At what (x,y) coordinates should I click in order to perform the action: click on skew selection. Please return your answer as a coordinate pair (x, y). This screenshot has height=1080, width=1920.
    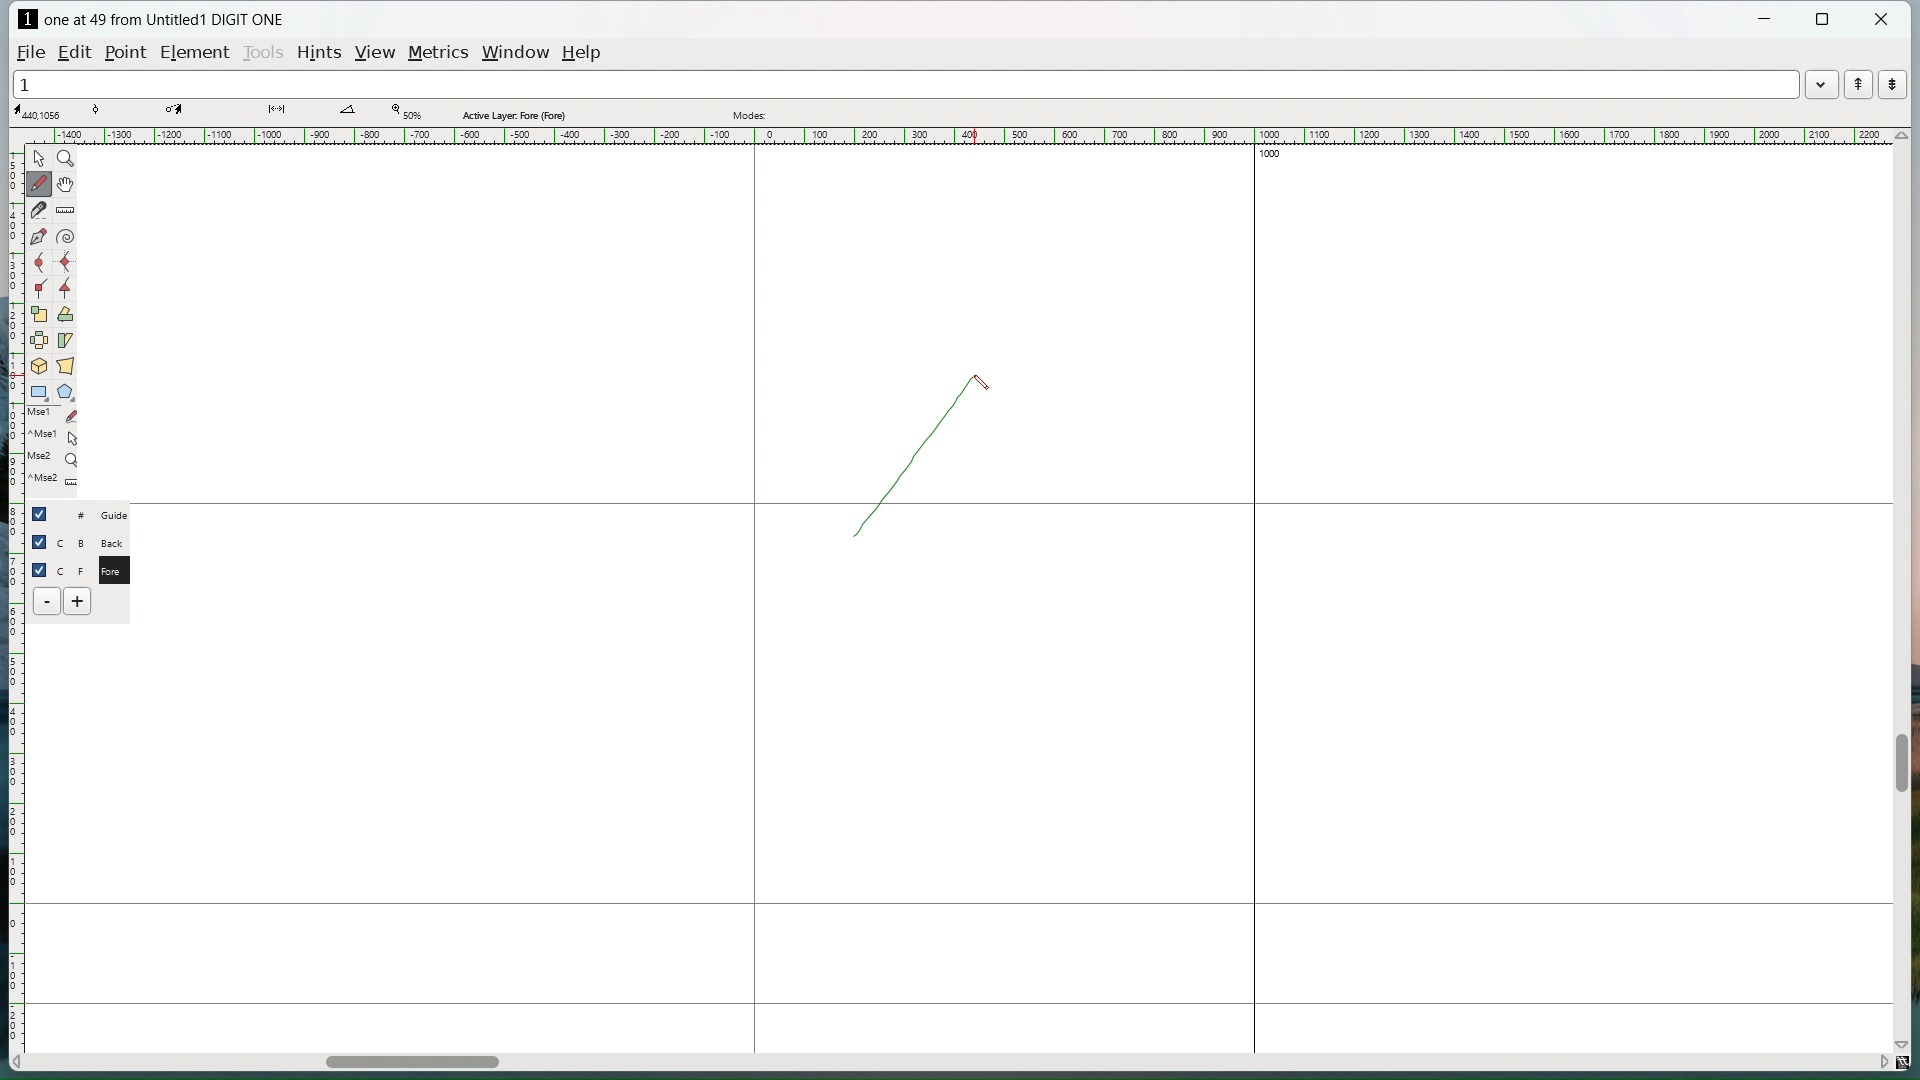
    Looking at the image, I should click on (66, 340).